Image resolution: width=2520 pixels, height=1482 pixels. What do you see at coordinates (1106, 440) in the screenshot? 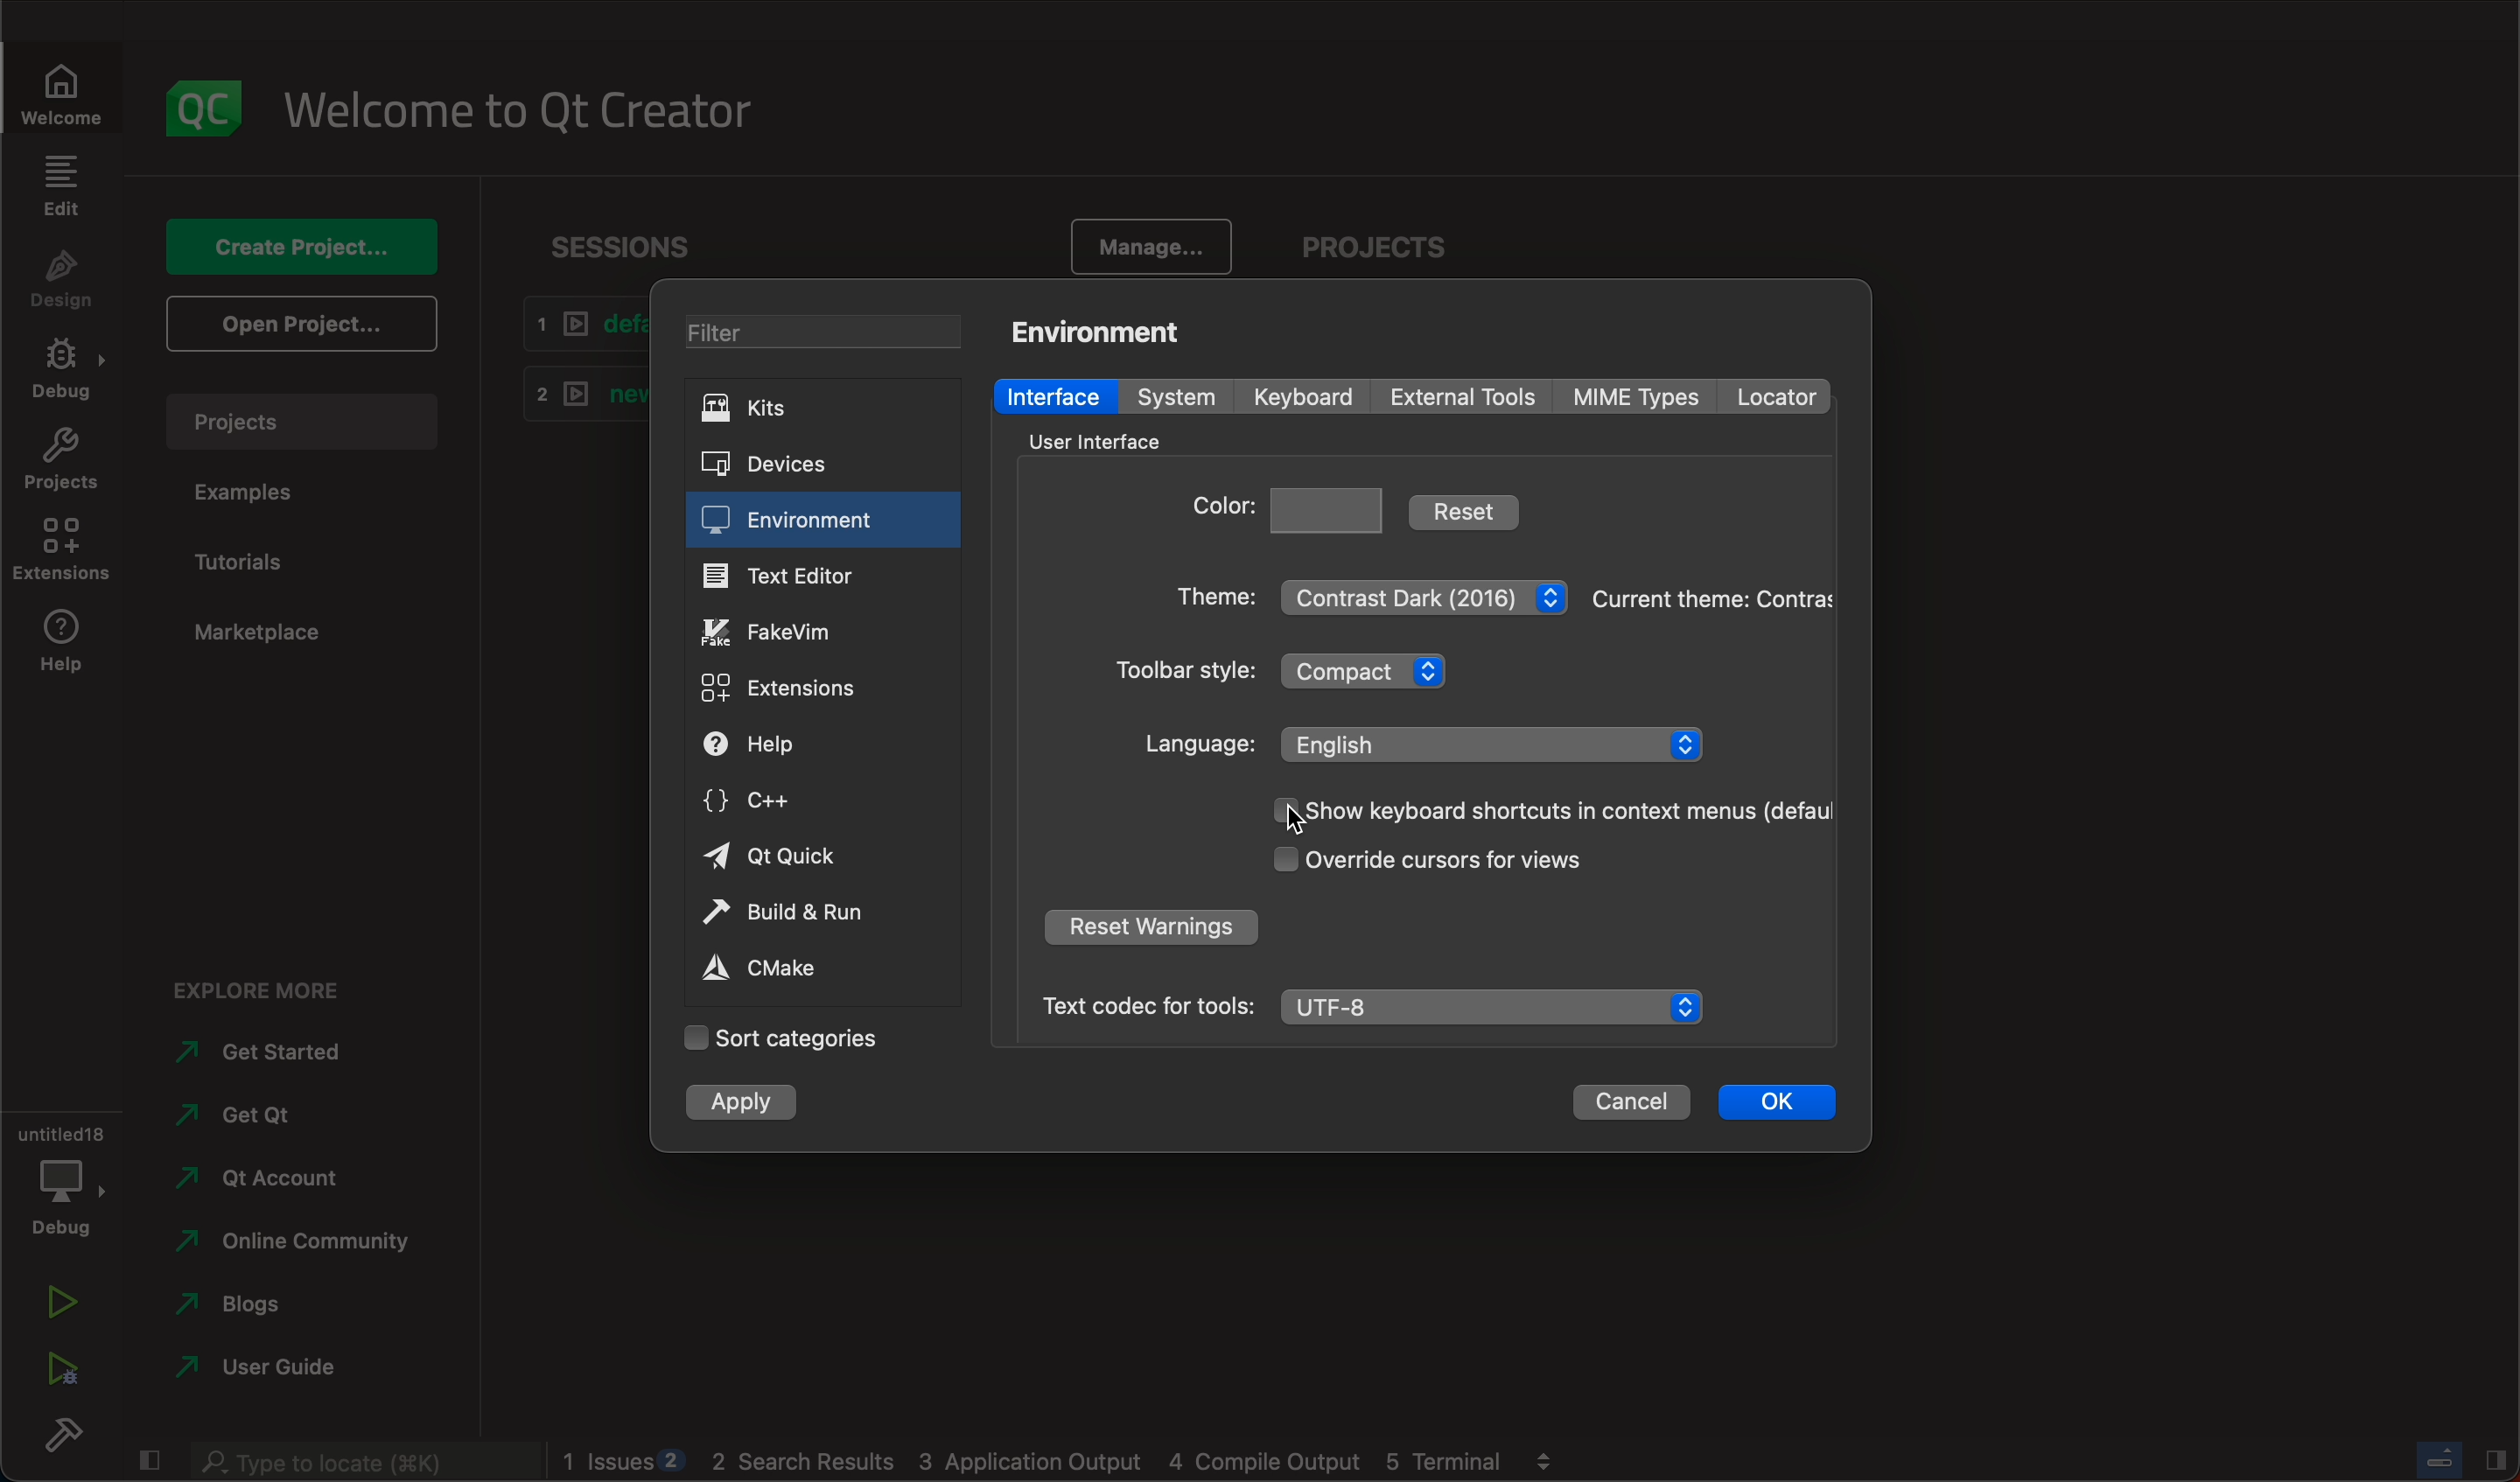
I see `user interface` at bounding box center [1106, 440].